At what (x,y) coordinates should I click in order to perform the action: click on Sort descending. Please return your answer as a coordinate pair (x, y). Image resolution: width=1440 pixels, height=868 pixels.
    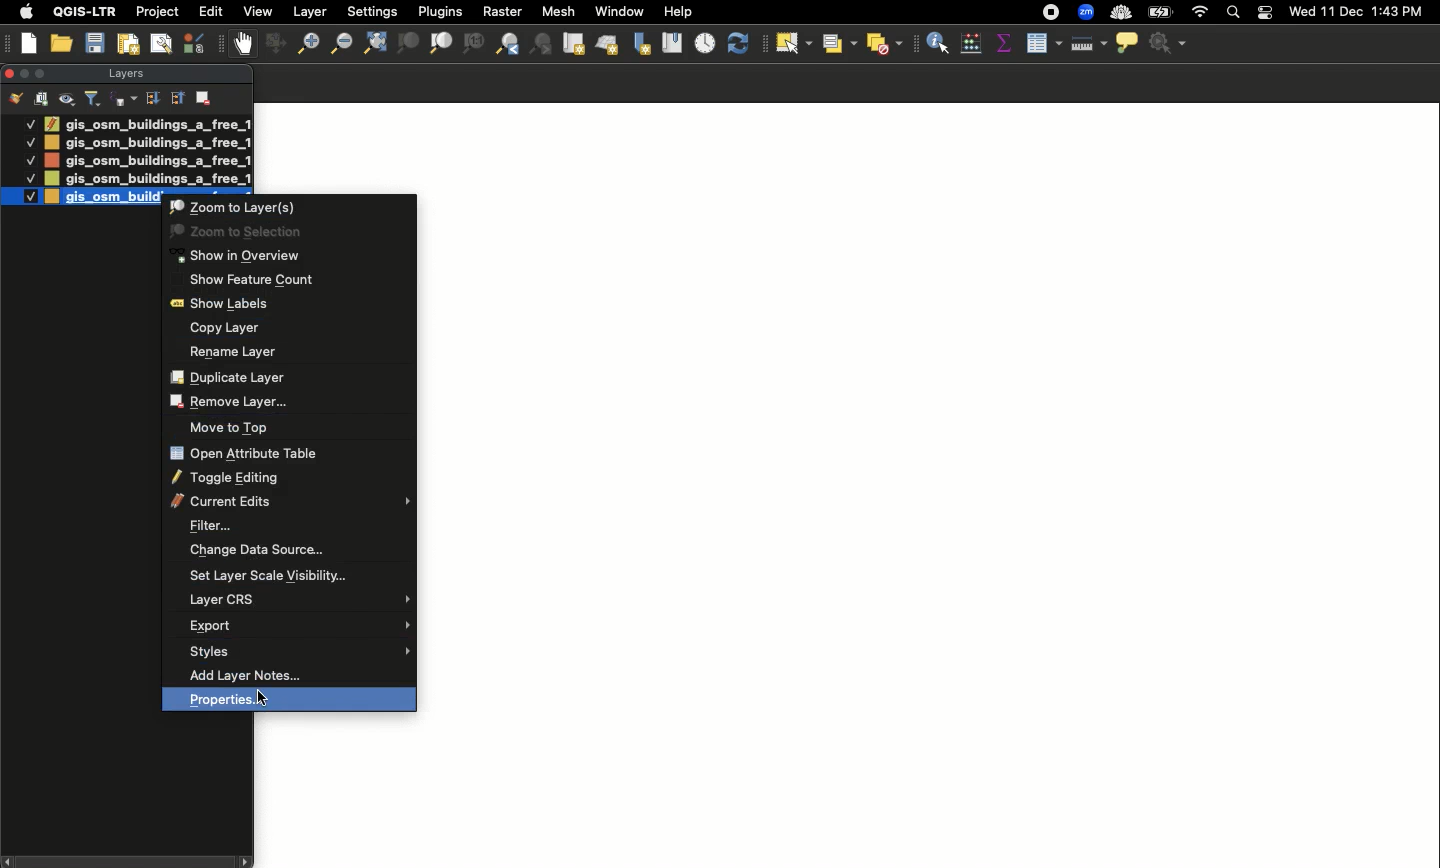
    Looking at the image, I should click on (152, 99).